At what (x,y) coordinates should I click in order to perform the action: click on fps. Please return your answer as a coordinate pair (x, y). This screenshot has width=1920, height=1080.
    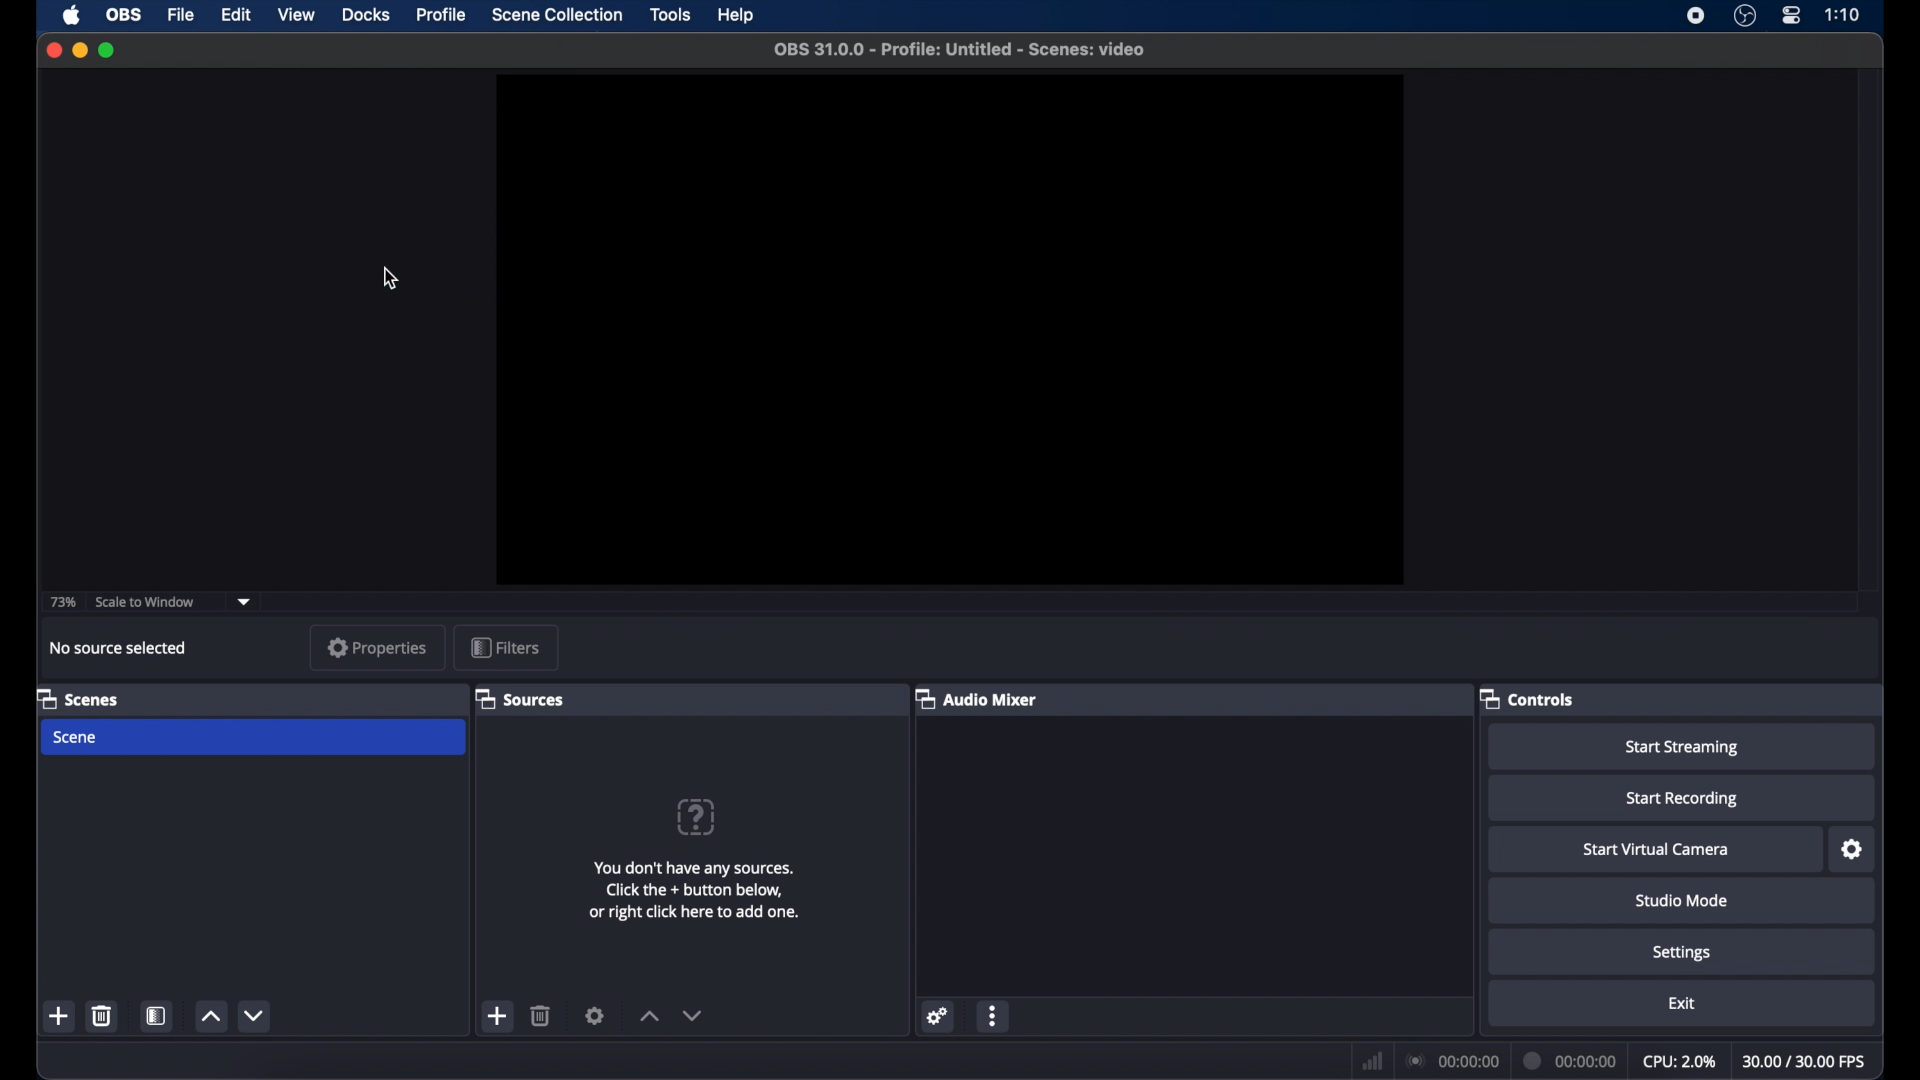
    Looking at the image, I should click on (1805, 1061).